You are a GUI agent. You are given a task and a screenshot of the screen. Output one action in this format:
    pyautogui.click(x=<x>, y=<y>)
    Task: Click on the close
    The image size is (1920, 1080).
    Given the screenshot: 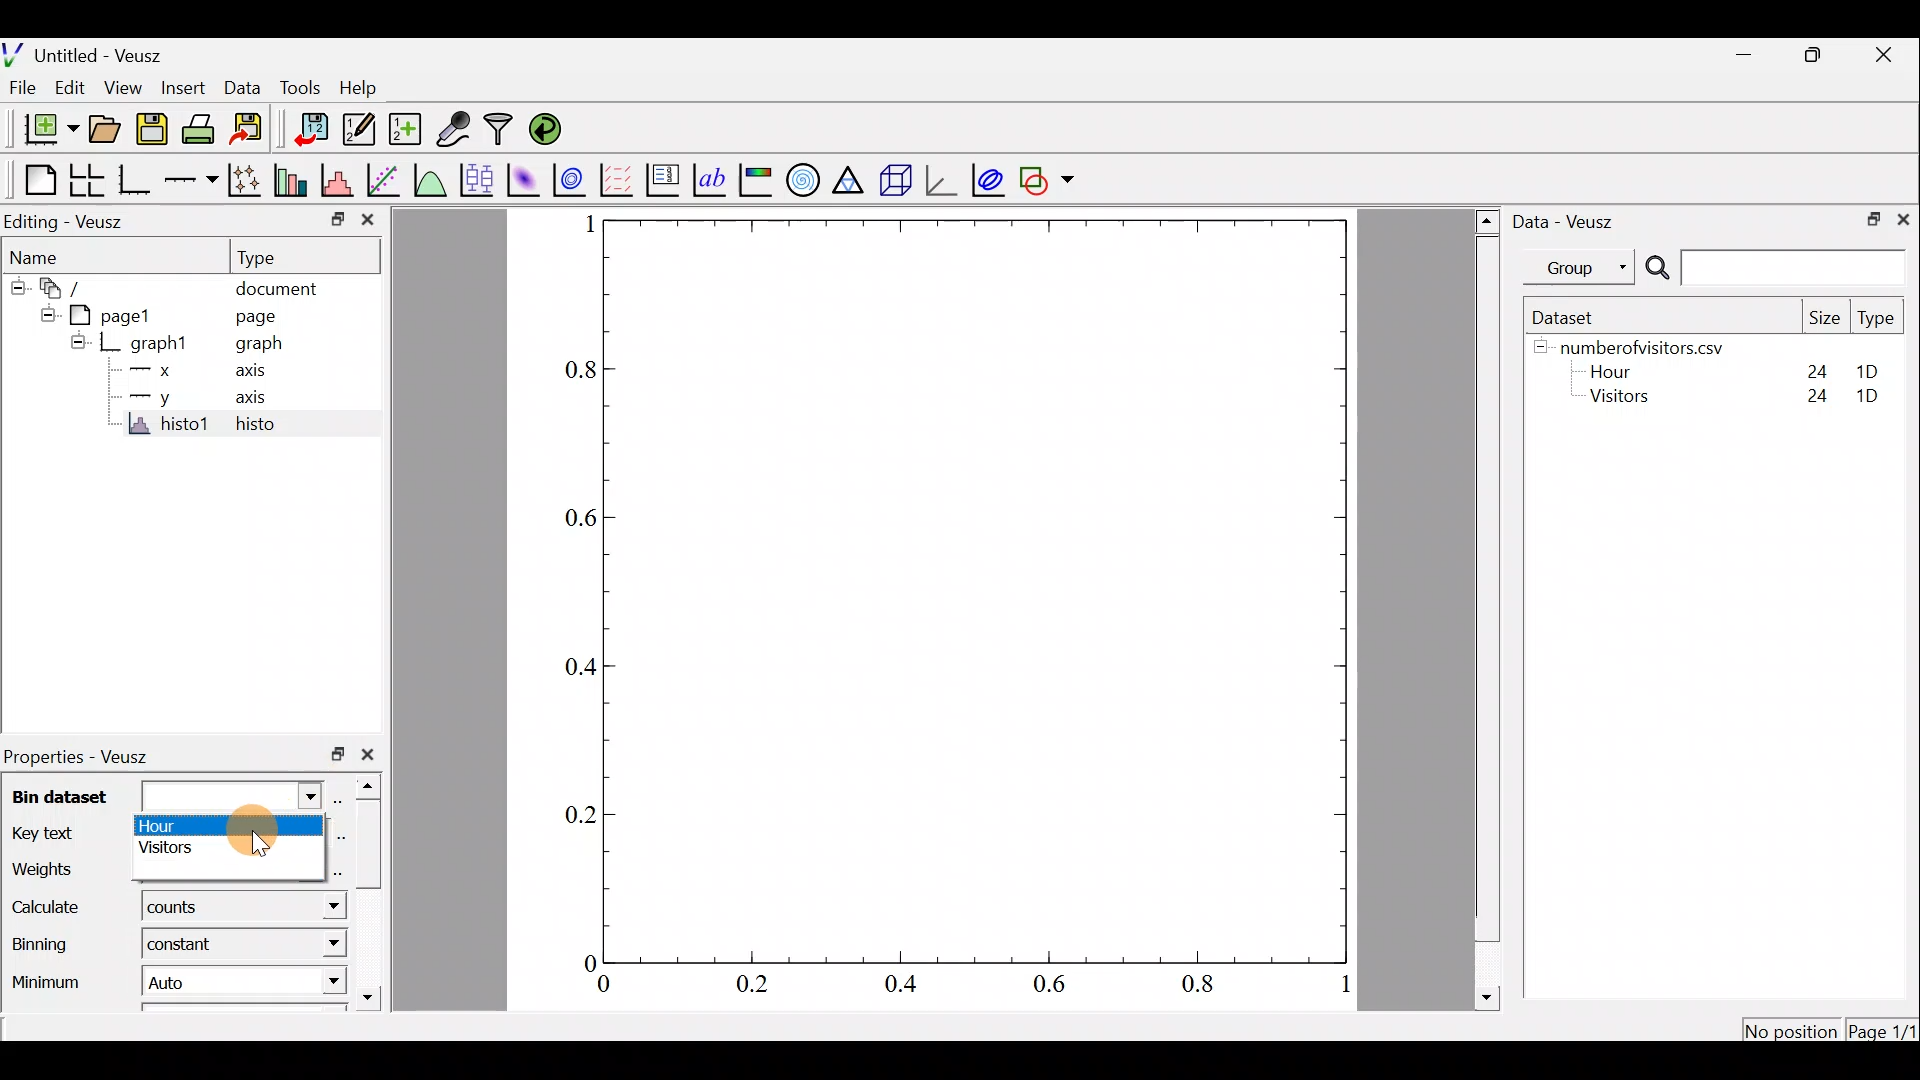 What is the action you would take?
    pyautogui.click(x=1888, y=58)
    